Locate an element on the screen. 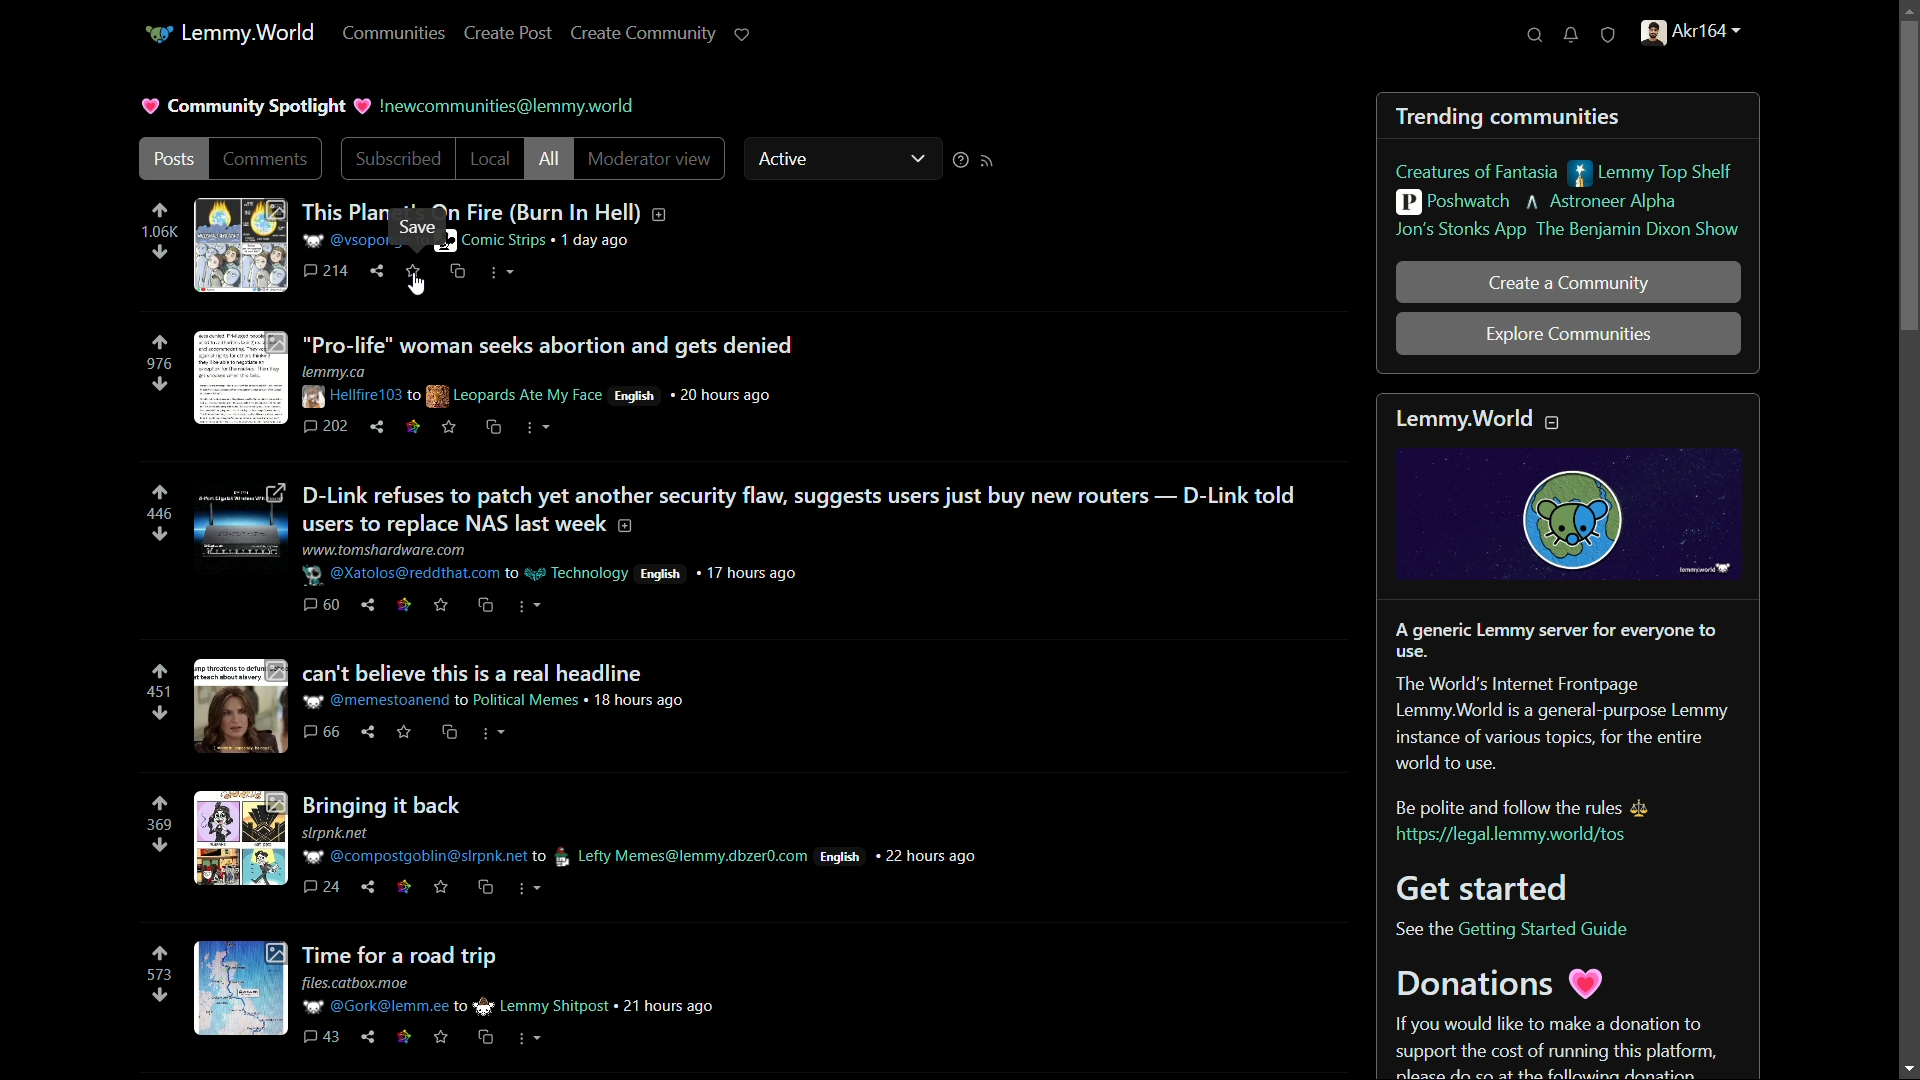 This screenshot has width=1920, height=1080. number of votes is located at coordinates (159, 233).